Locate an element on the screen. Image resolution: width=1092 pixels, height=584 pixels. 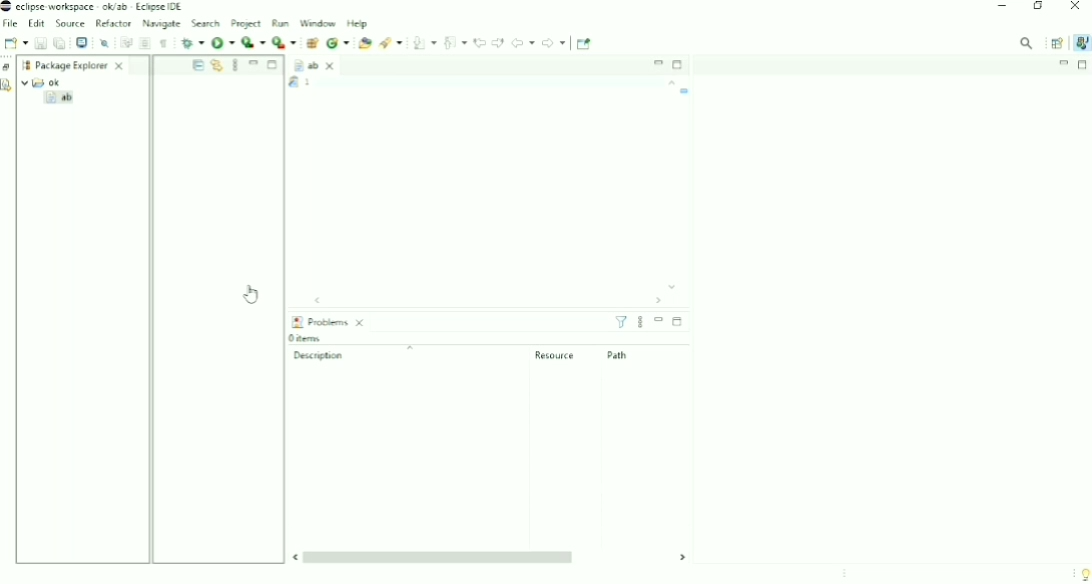
Maximize is located at coordinates (1083, 65).